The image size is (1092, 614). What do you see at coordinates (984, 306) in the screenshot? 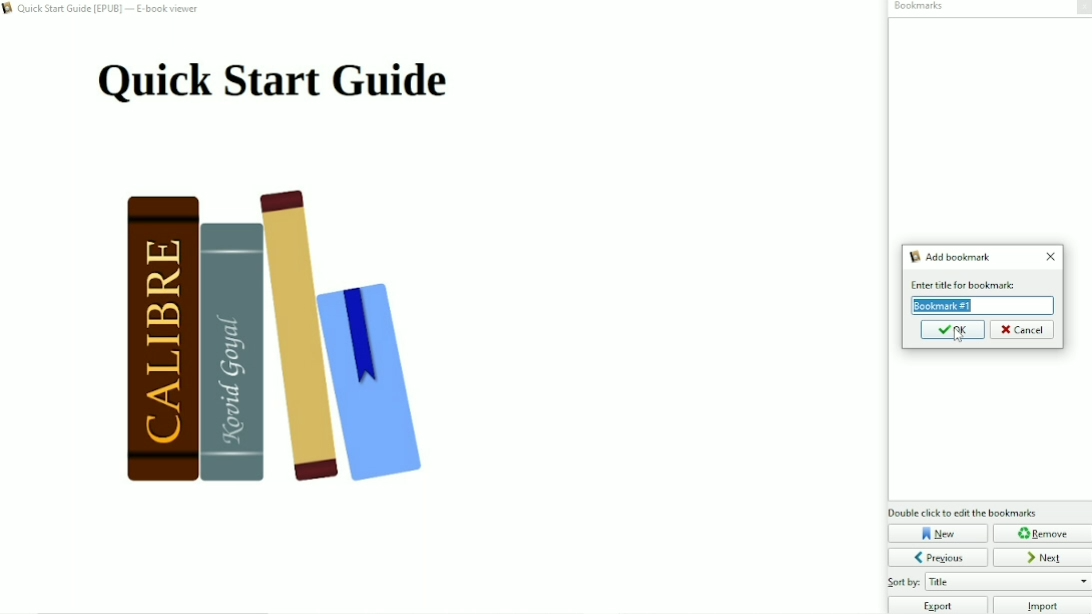
I see `Enter title for bookmark` at bounding box center [984, 306].